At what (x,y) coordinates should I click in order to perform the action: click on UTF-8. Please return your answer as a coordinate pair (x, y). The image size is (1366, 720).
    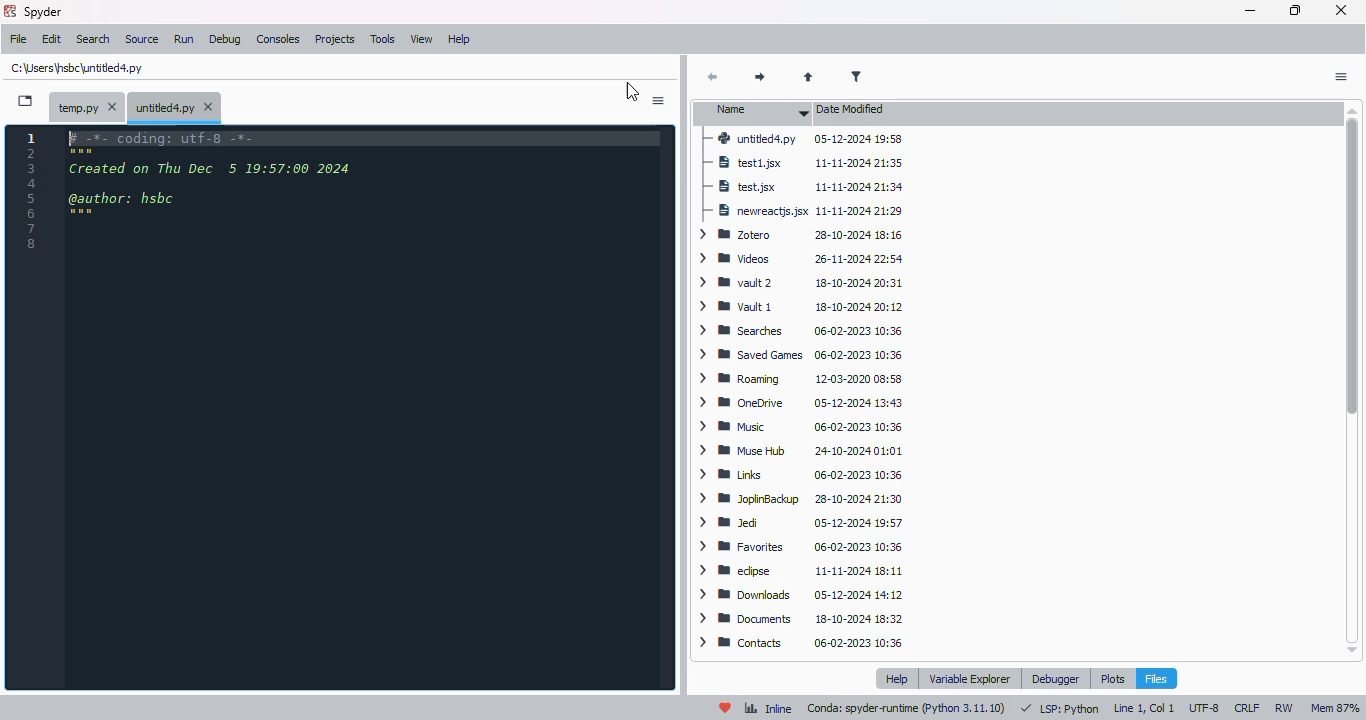
    Looking at the image, I should click on (1206, 708).